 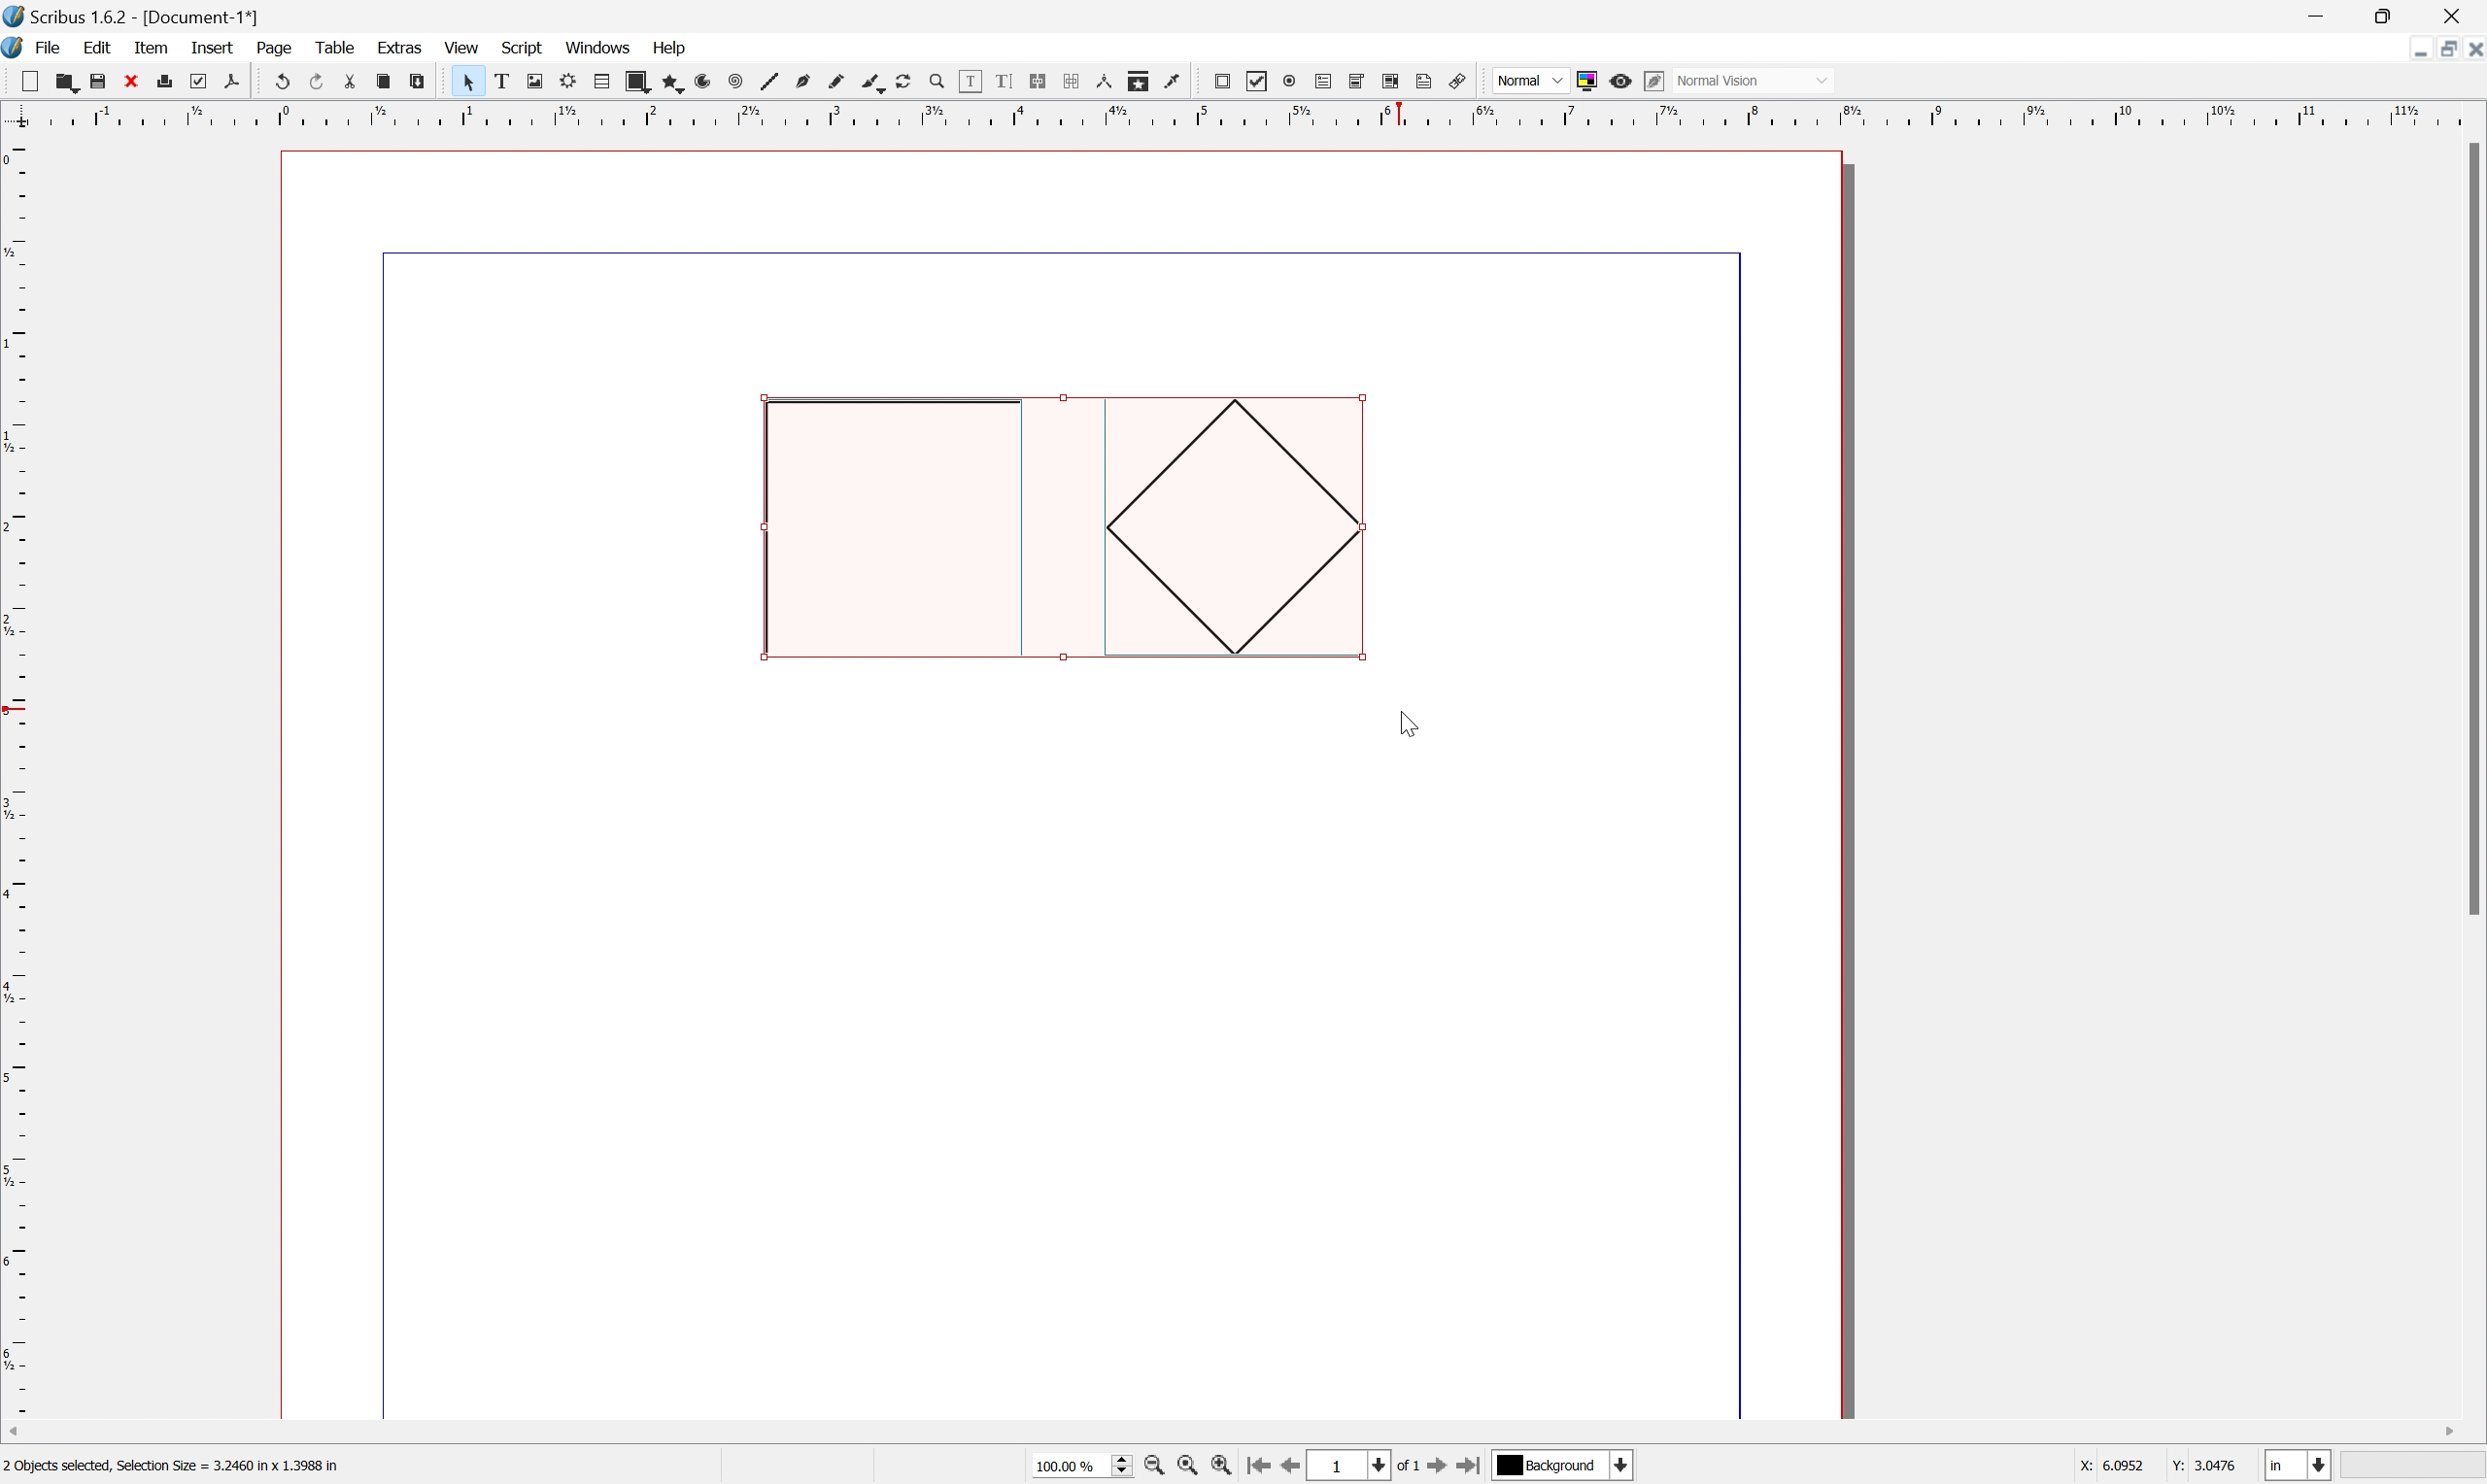 I want to click on Rectangle, so click(x=892, y=531).